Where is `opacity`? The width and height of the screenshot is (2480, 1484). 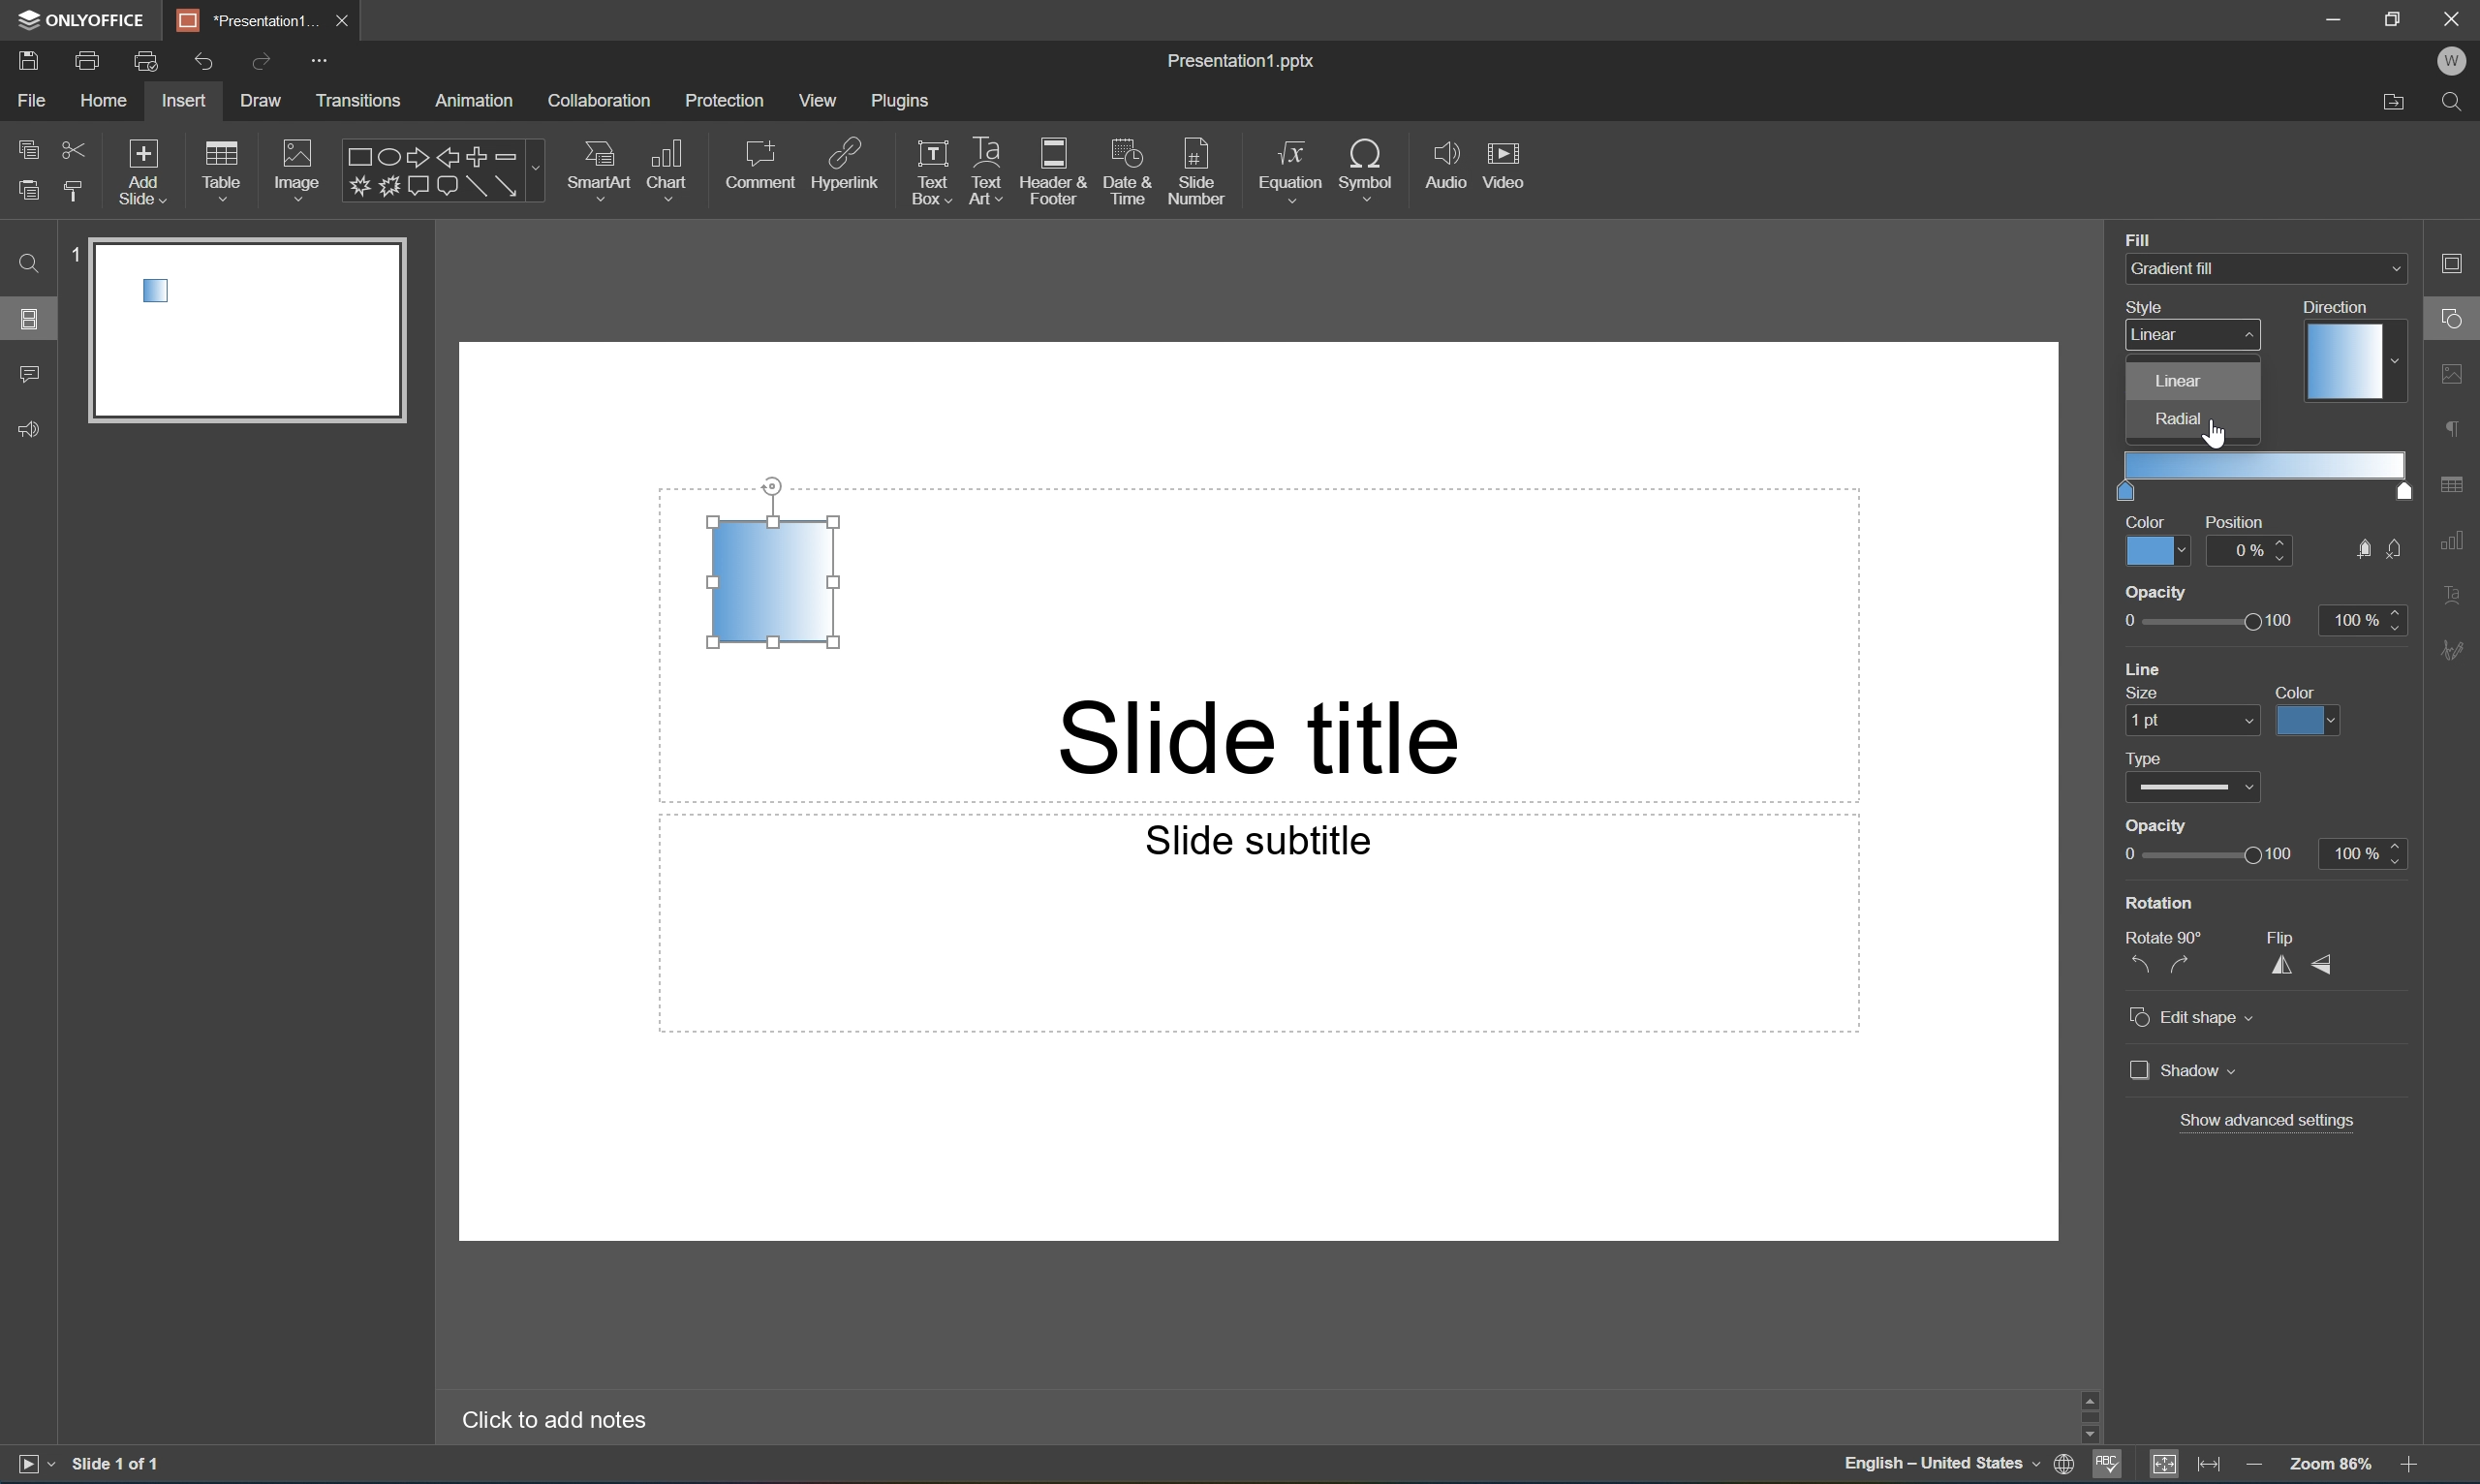 opacity is located at coordinates (2260, 616).